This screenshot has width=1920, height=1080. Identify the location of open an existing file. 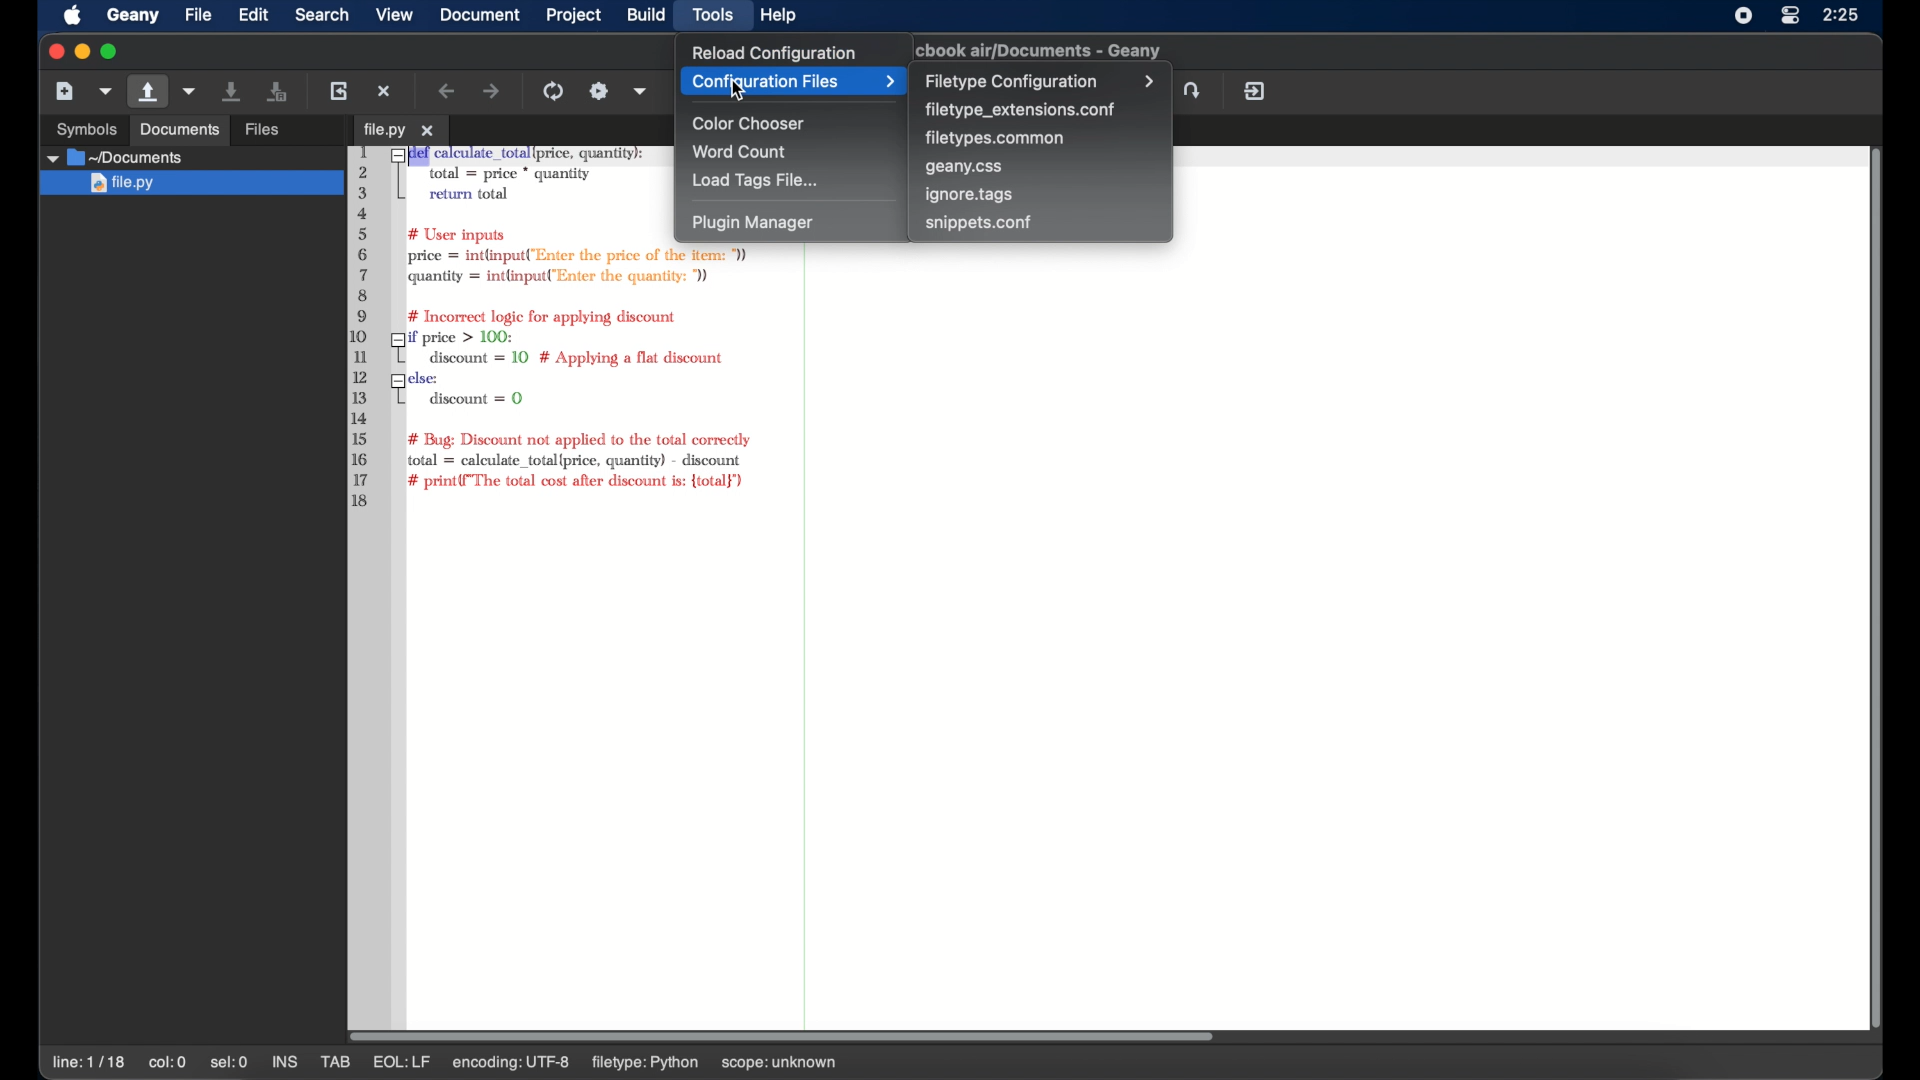
(293, 131).